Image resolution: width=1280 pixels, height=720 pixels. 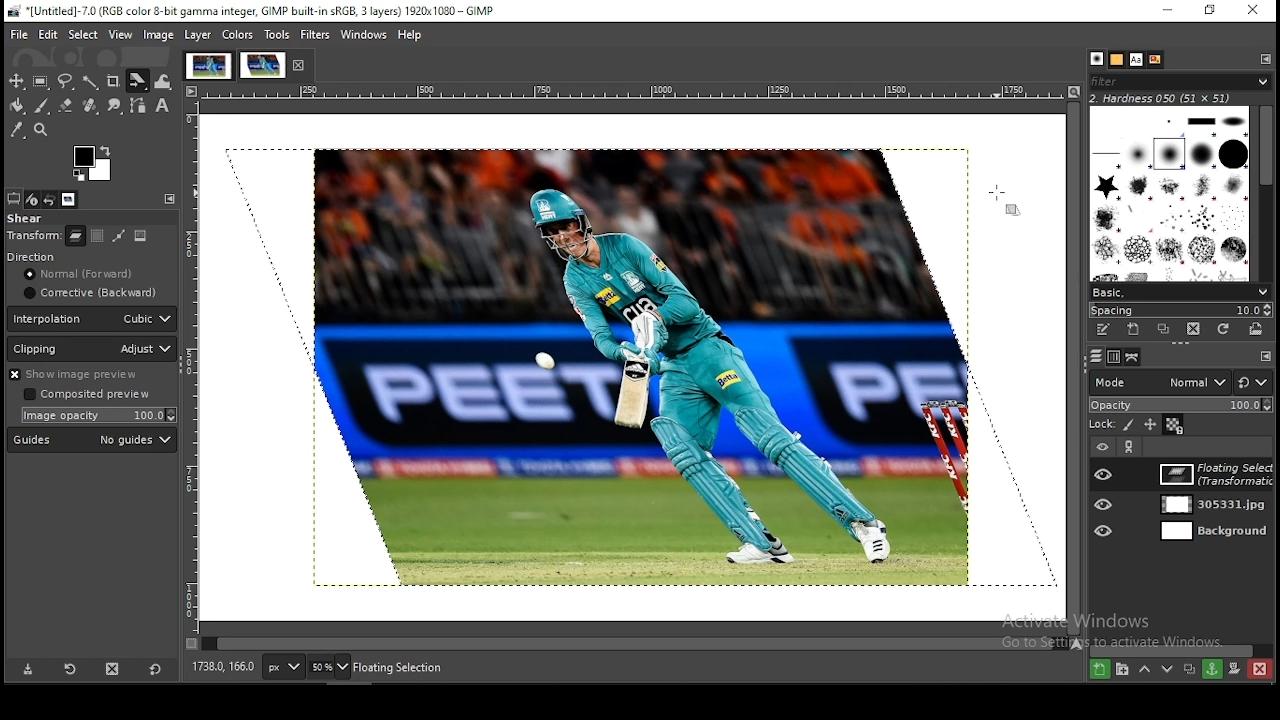 I want to click on layer, so click(x=76, y=236).